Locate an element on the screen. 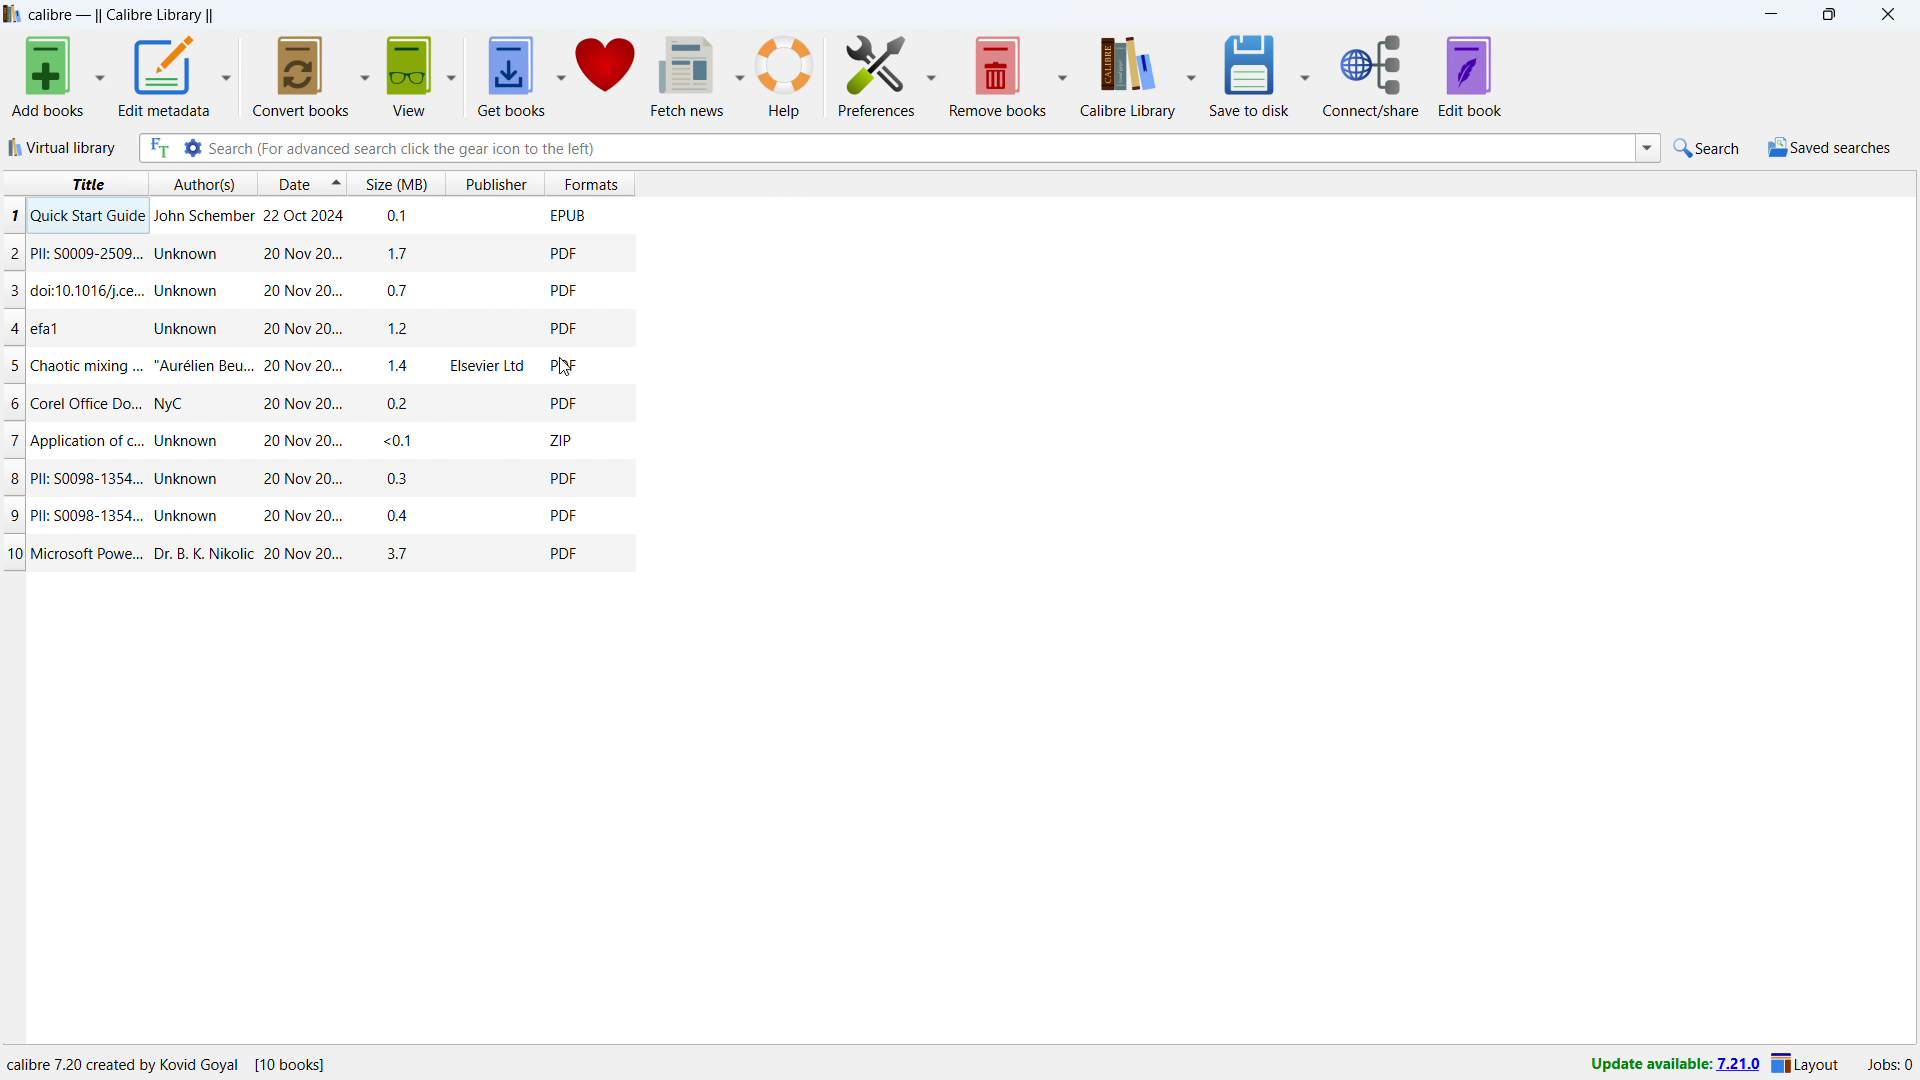 The height and width of the screenshot is (1080, 1920). title is located at coordinates (74, 181).